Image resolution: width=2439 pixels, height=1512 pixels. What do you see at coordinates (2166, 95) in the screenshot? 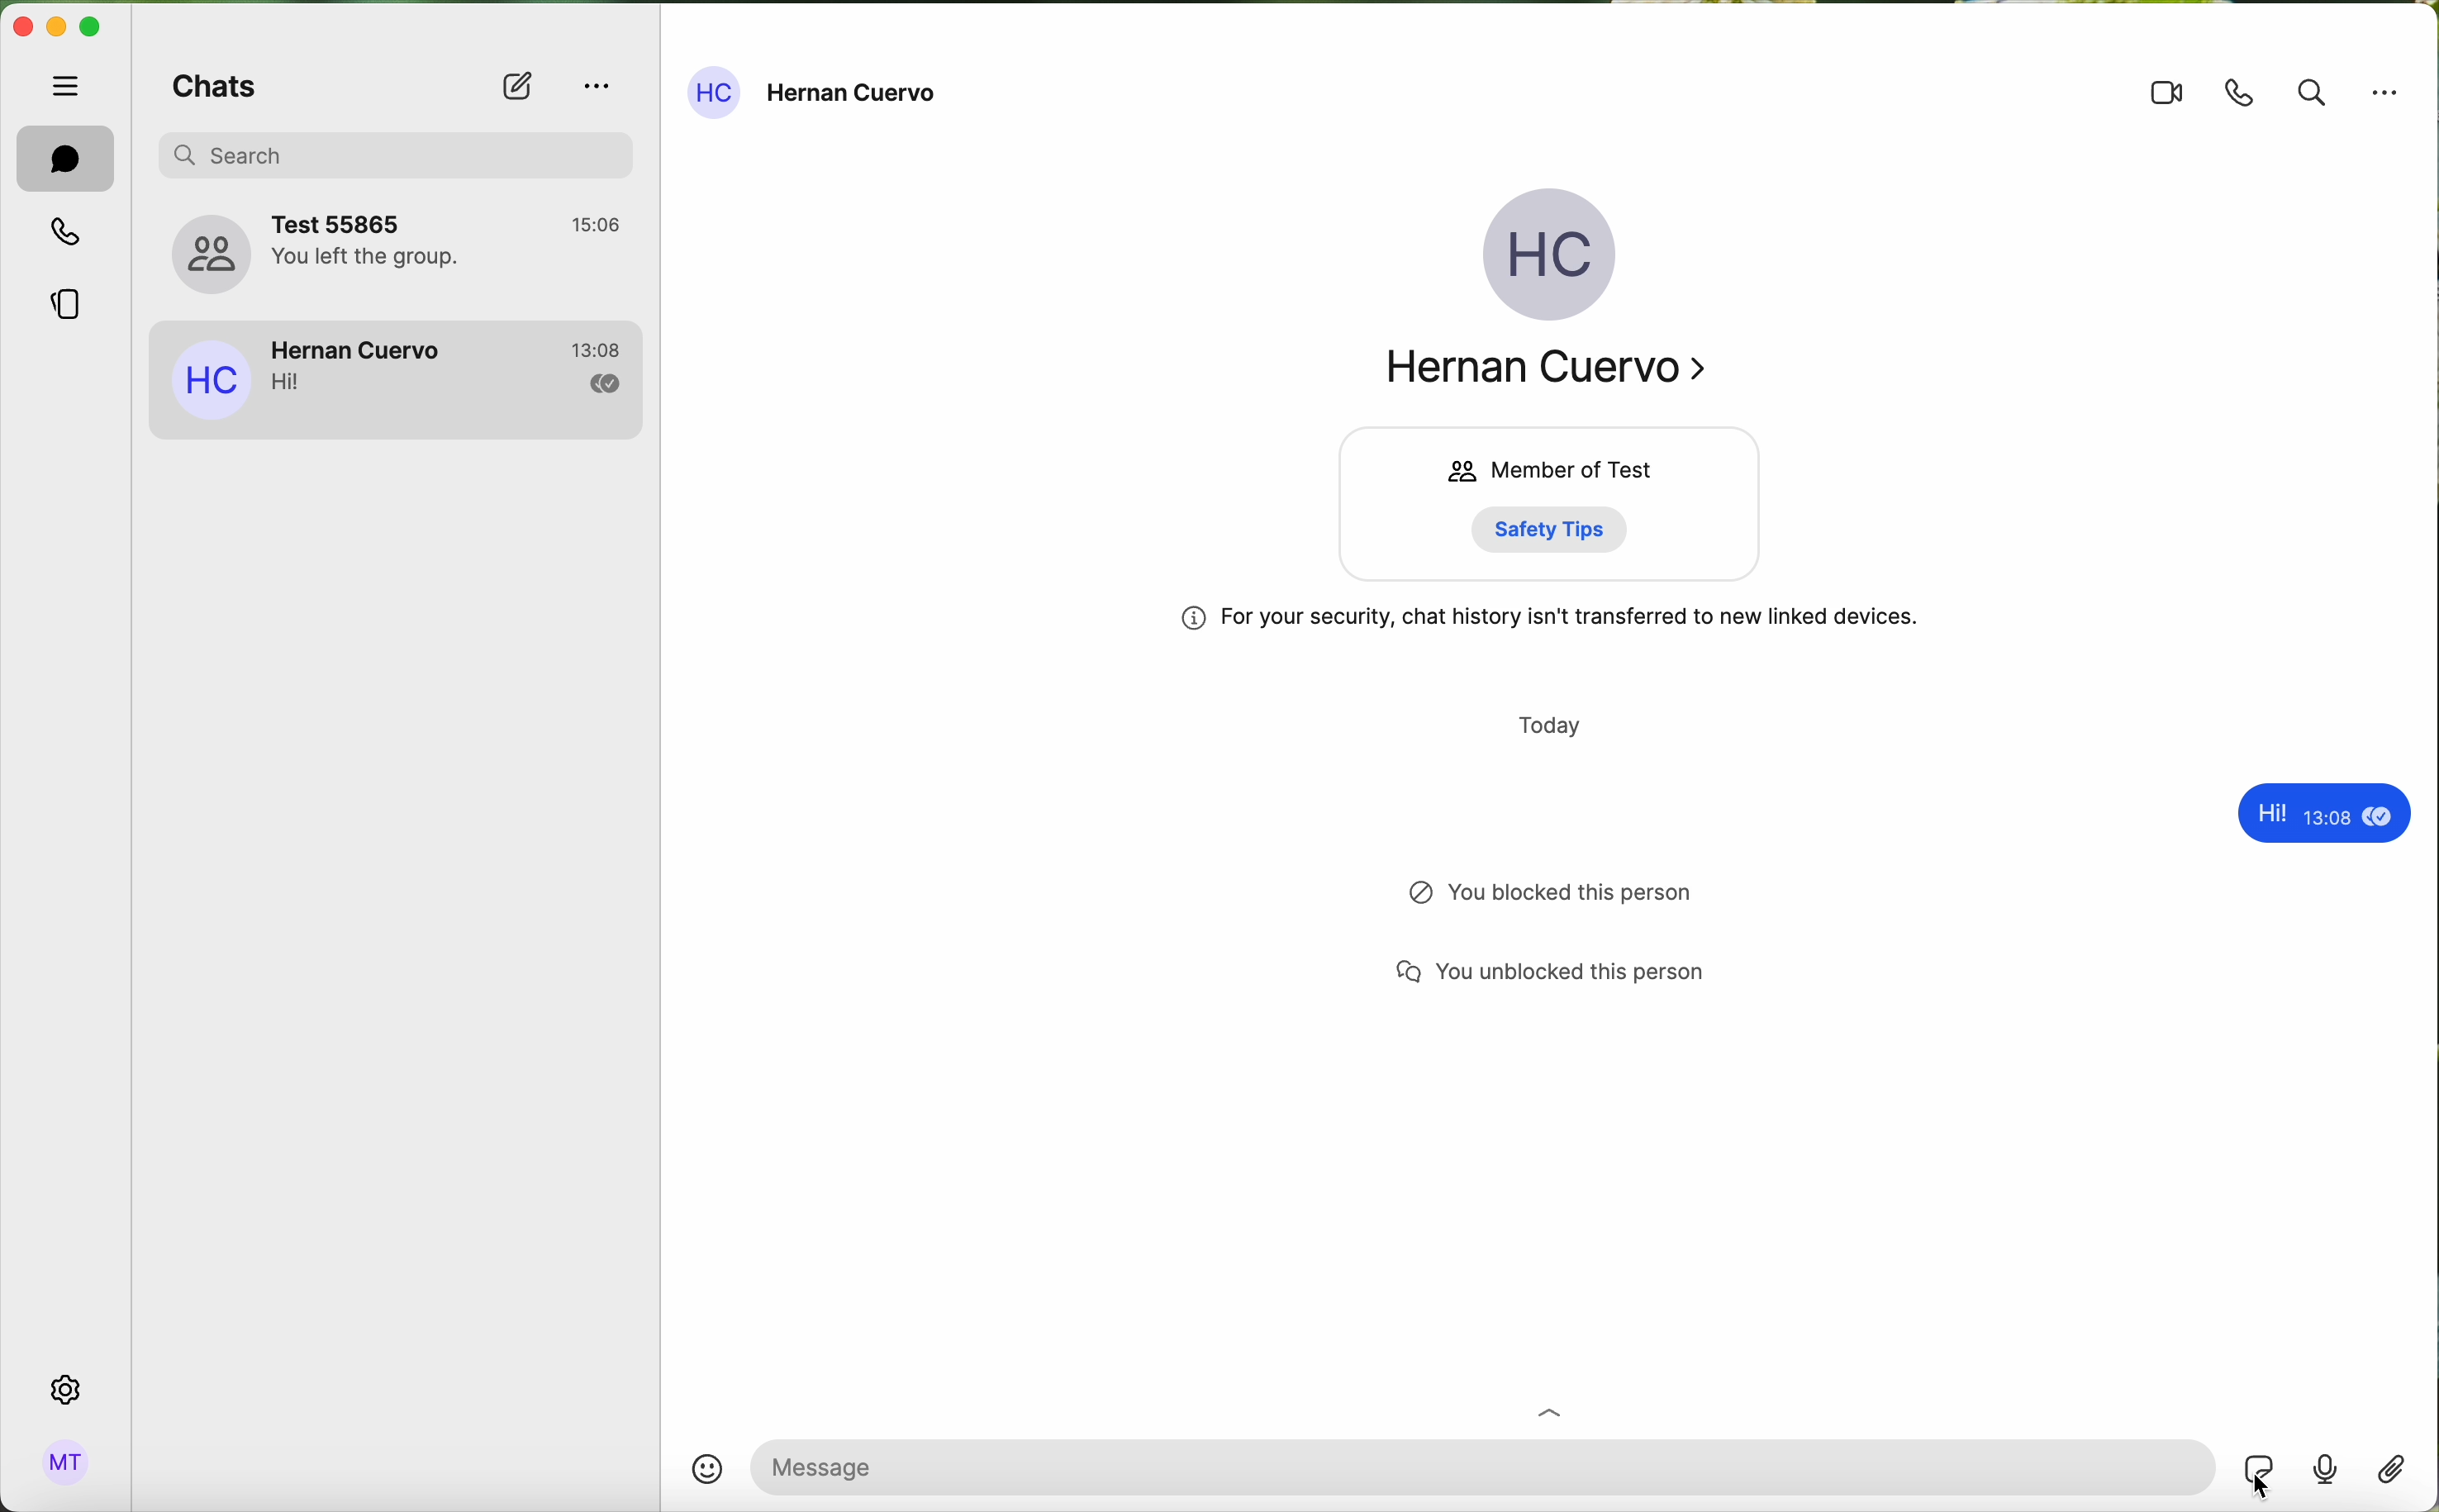
I see `videocall` at bounding box center [2166, 95].